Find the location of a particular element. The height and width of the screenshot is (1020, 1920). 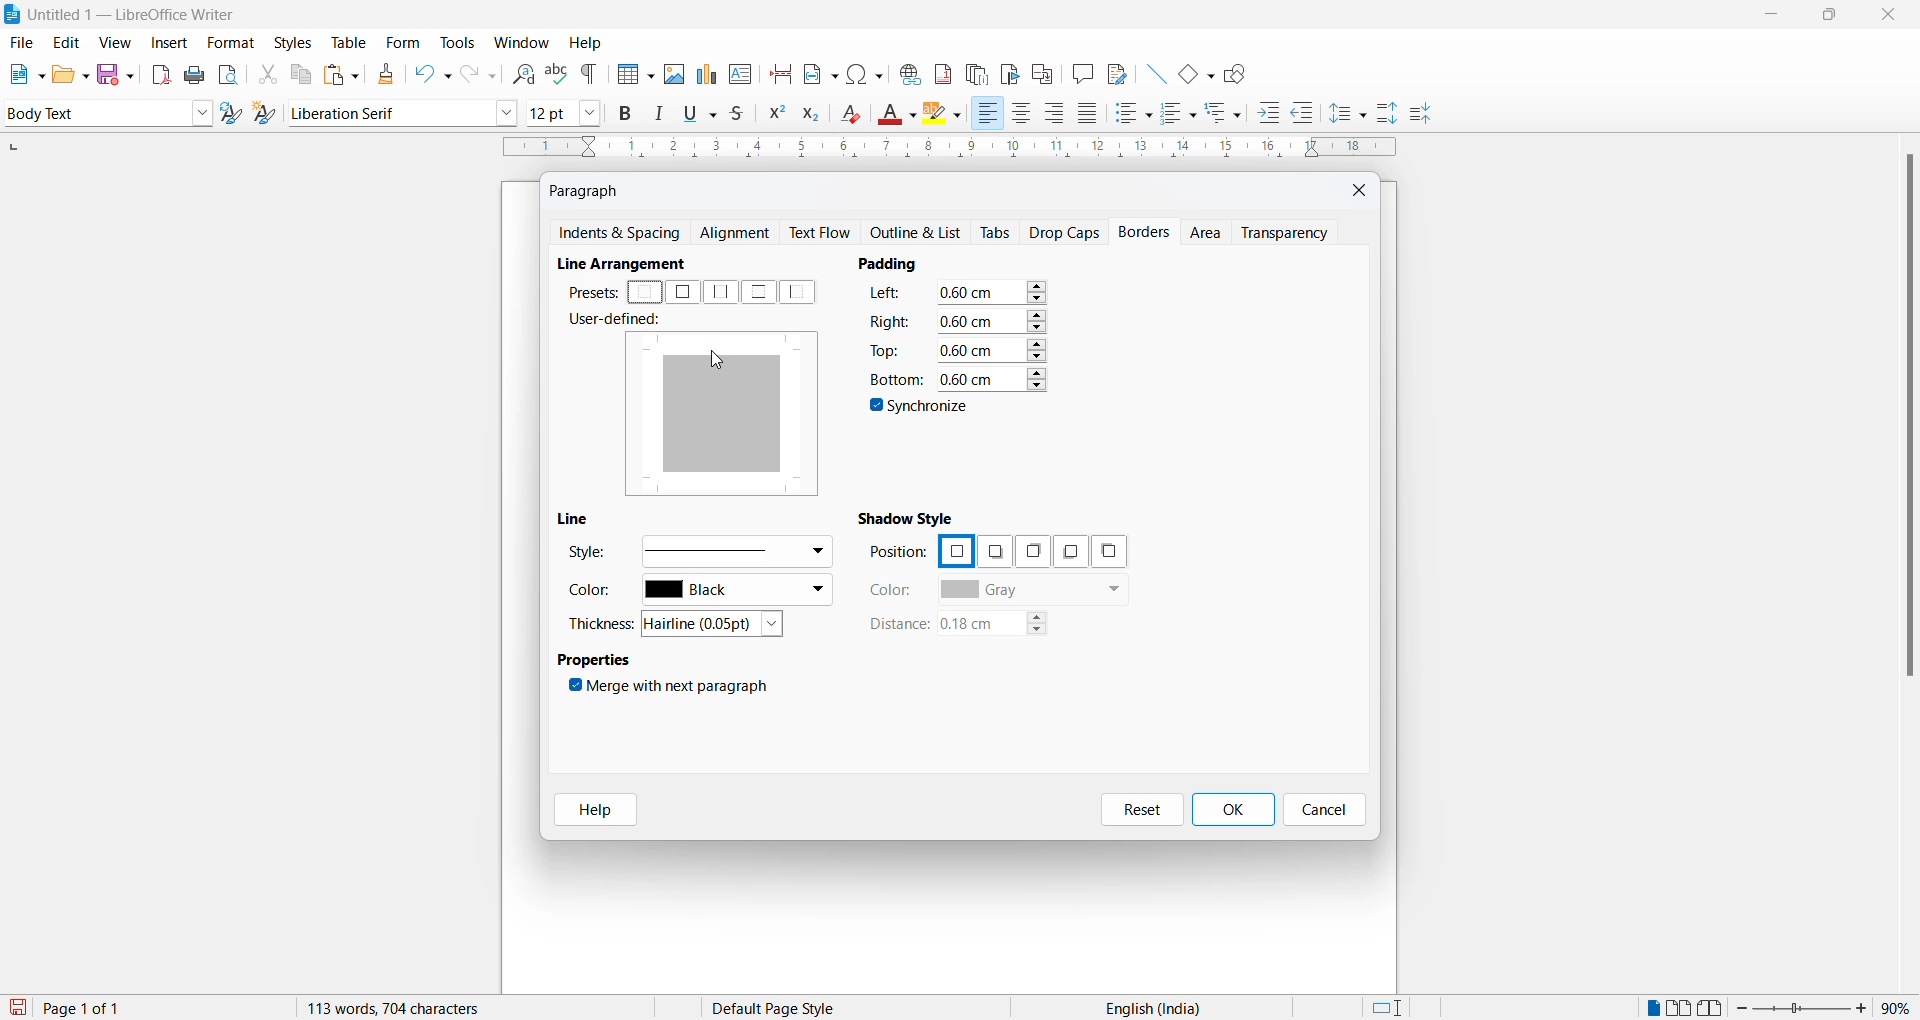

page style is located at coordinates (781, 1008).